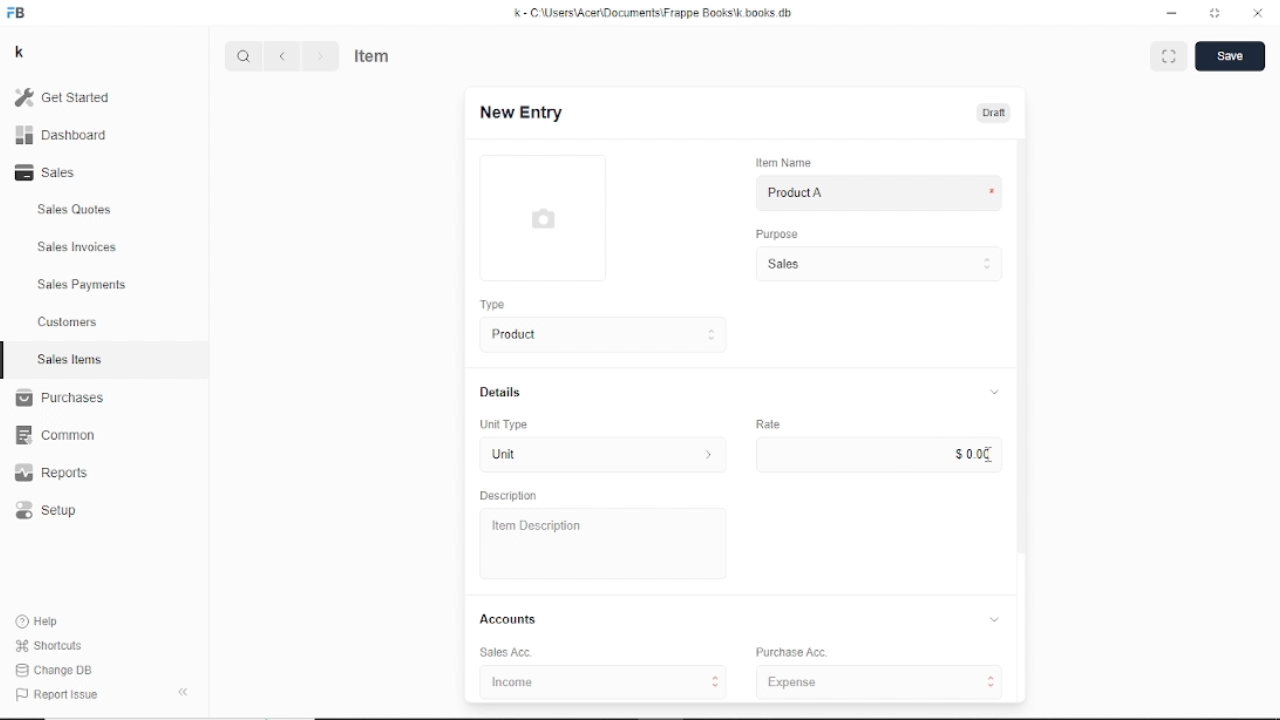 This screenshot has height=720, width=1280. What do you see at coordinates (877, 264) in the screenshot?
I see `Sales` at bounding box center [877, 264].